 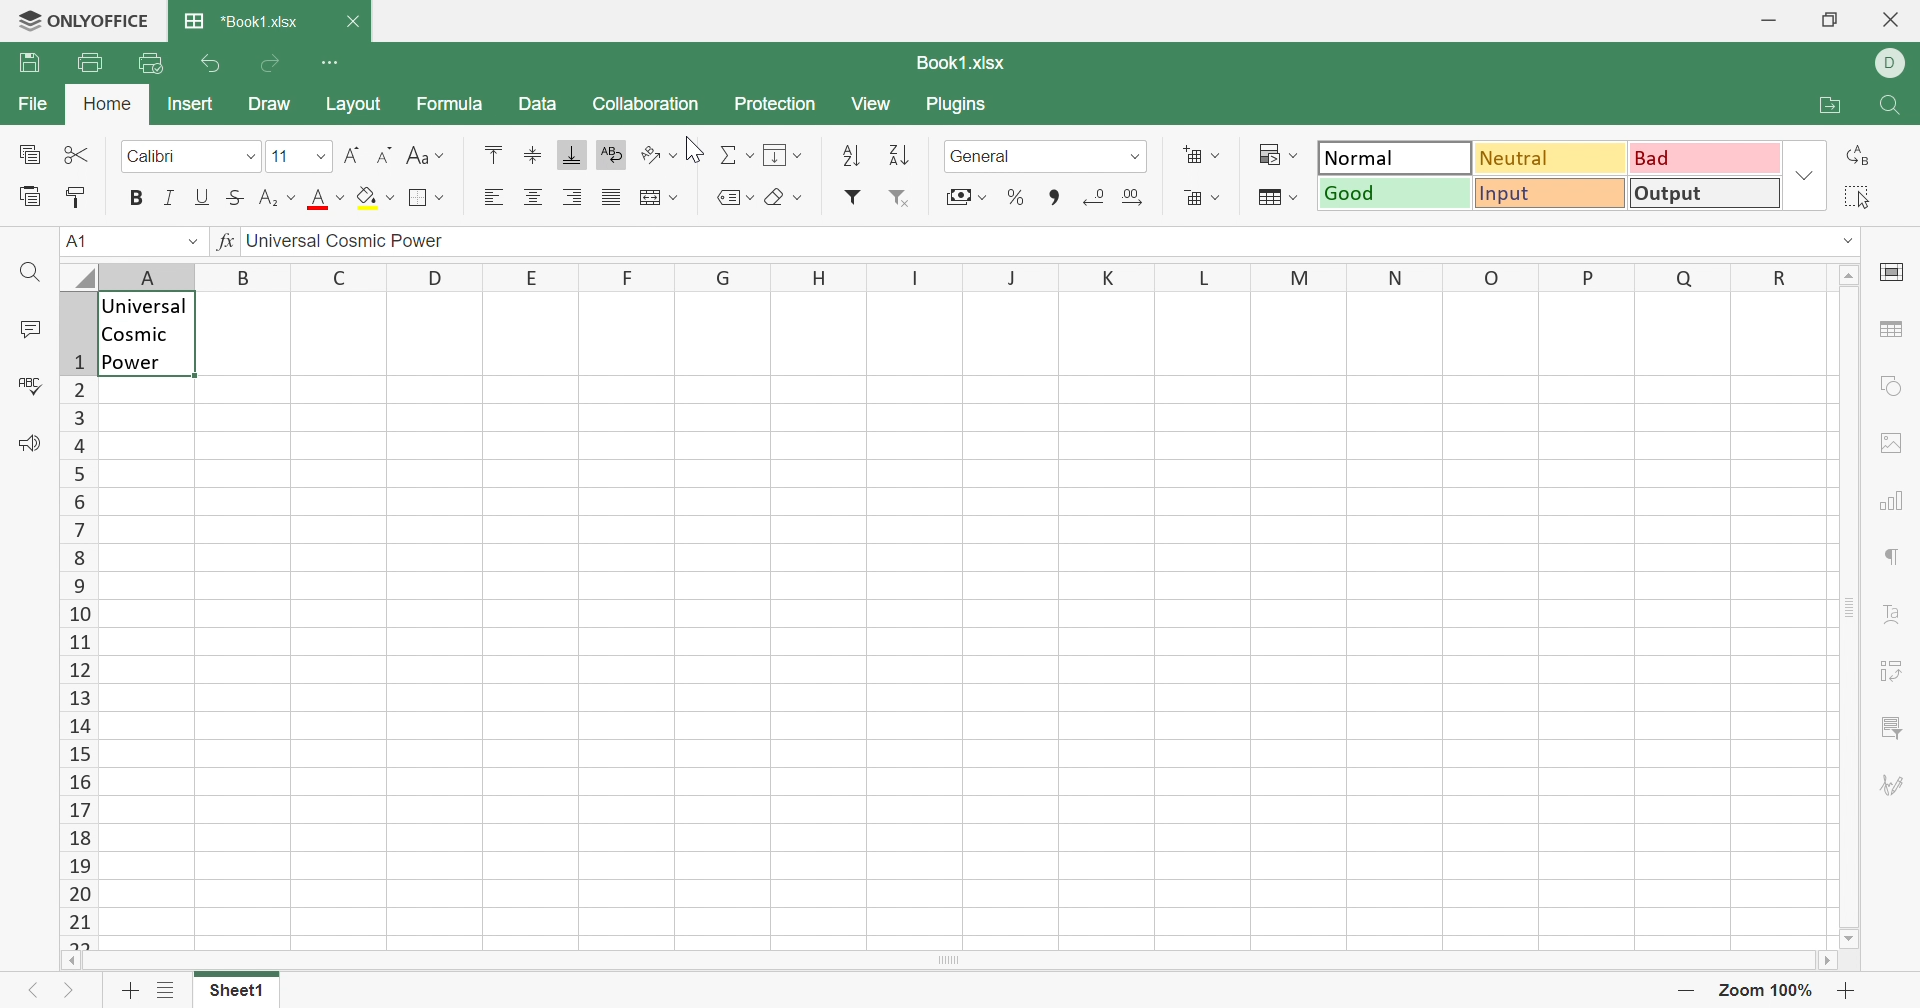 I want to click on Layout, so click(x=350, y=106).